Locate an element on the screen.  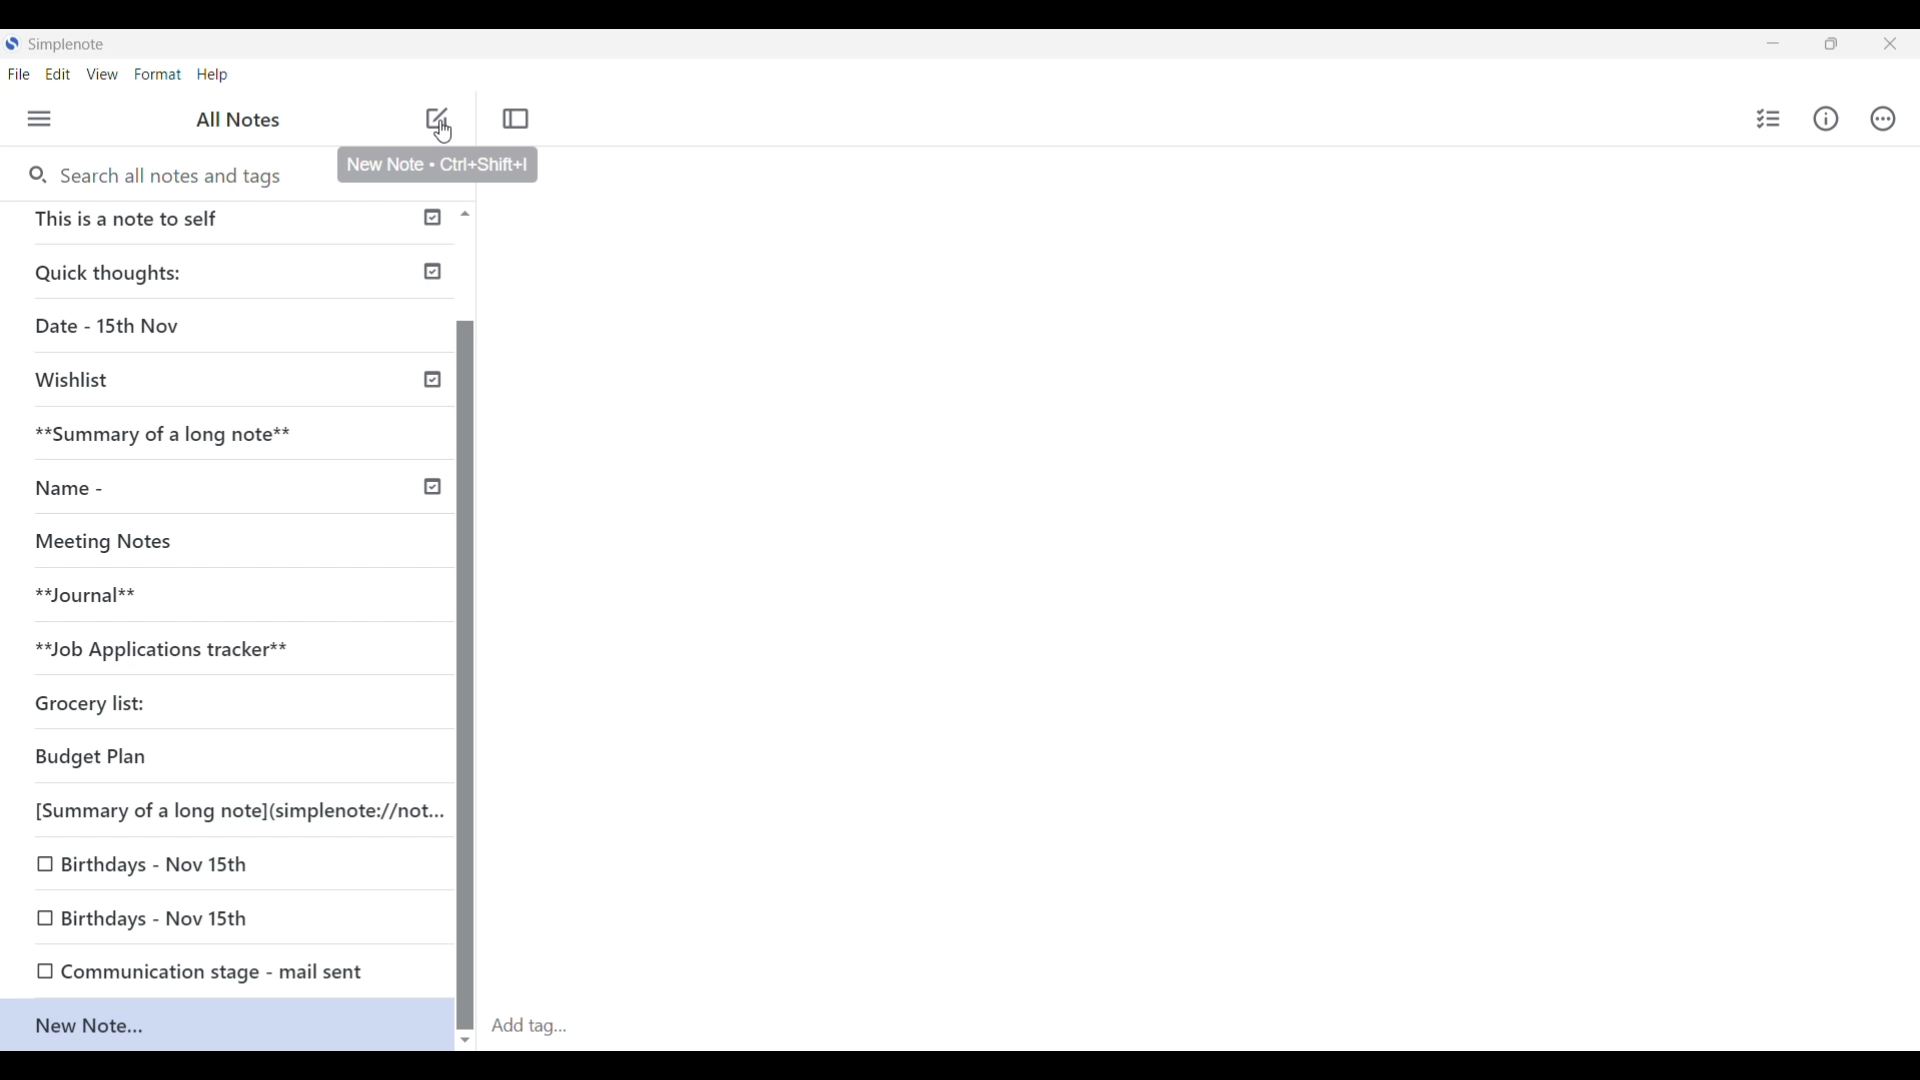
View menu is located at coordinates (103, 74).